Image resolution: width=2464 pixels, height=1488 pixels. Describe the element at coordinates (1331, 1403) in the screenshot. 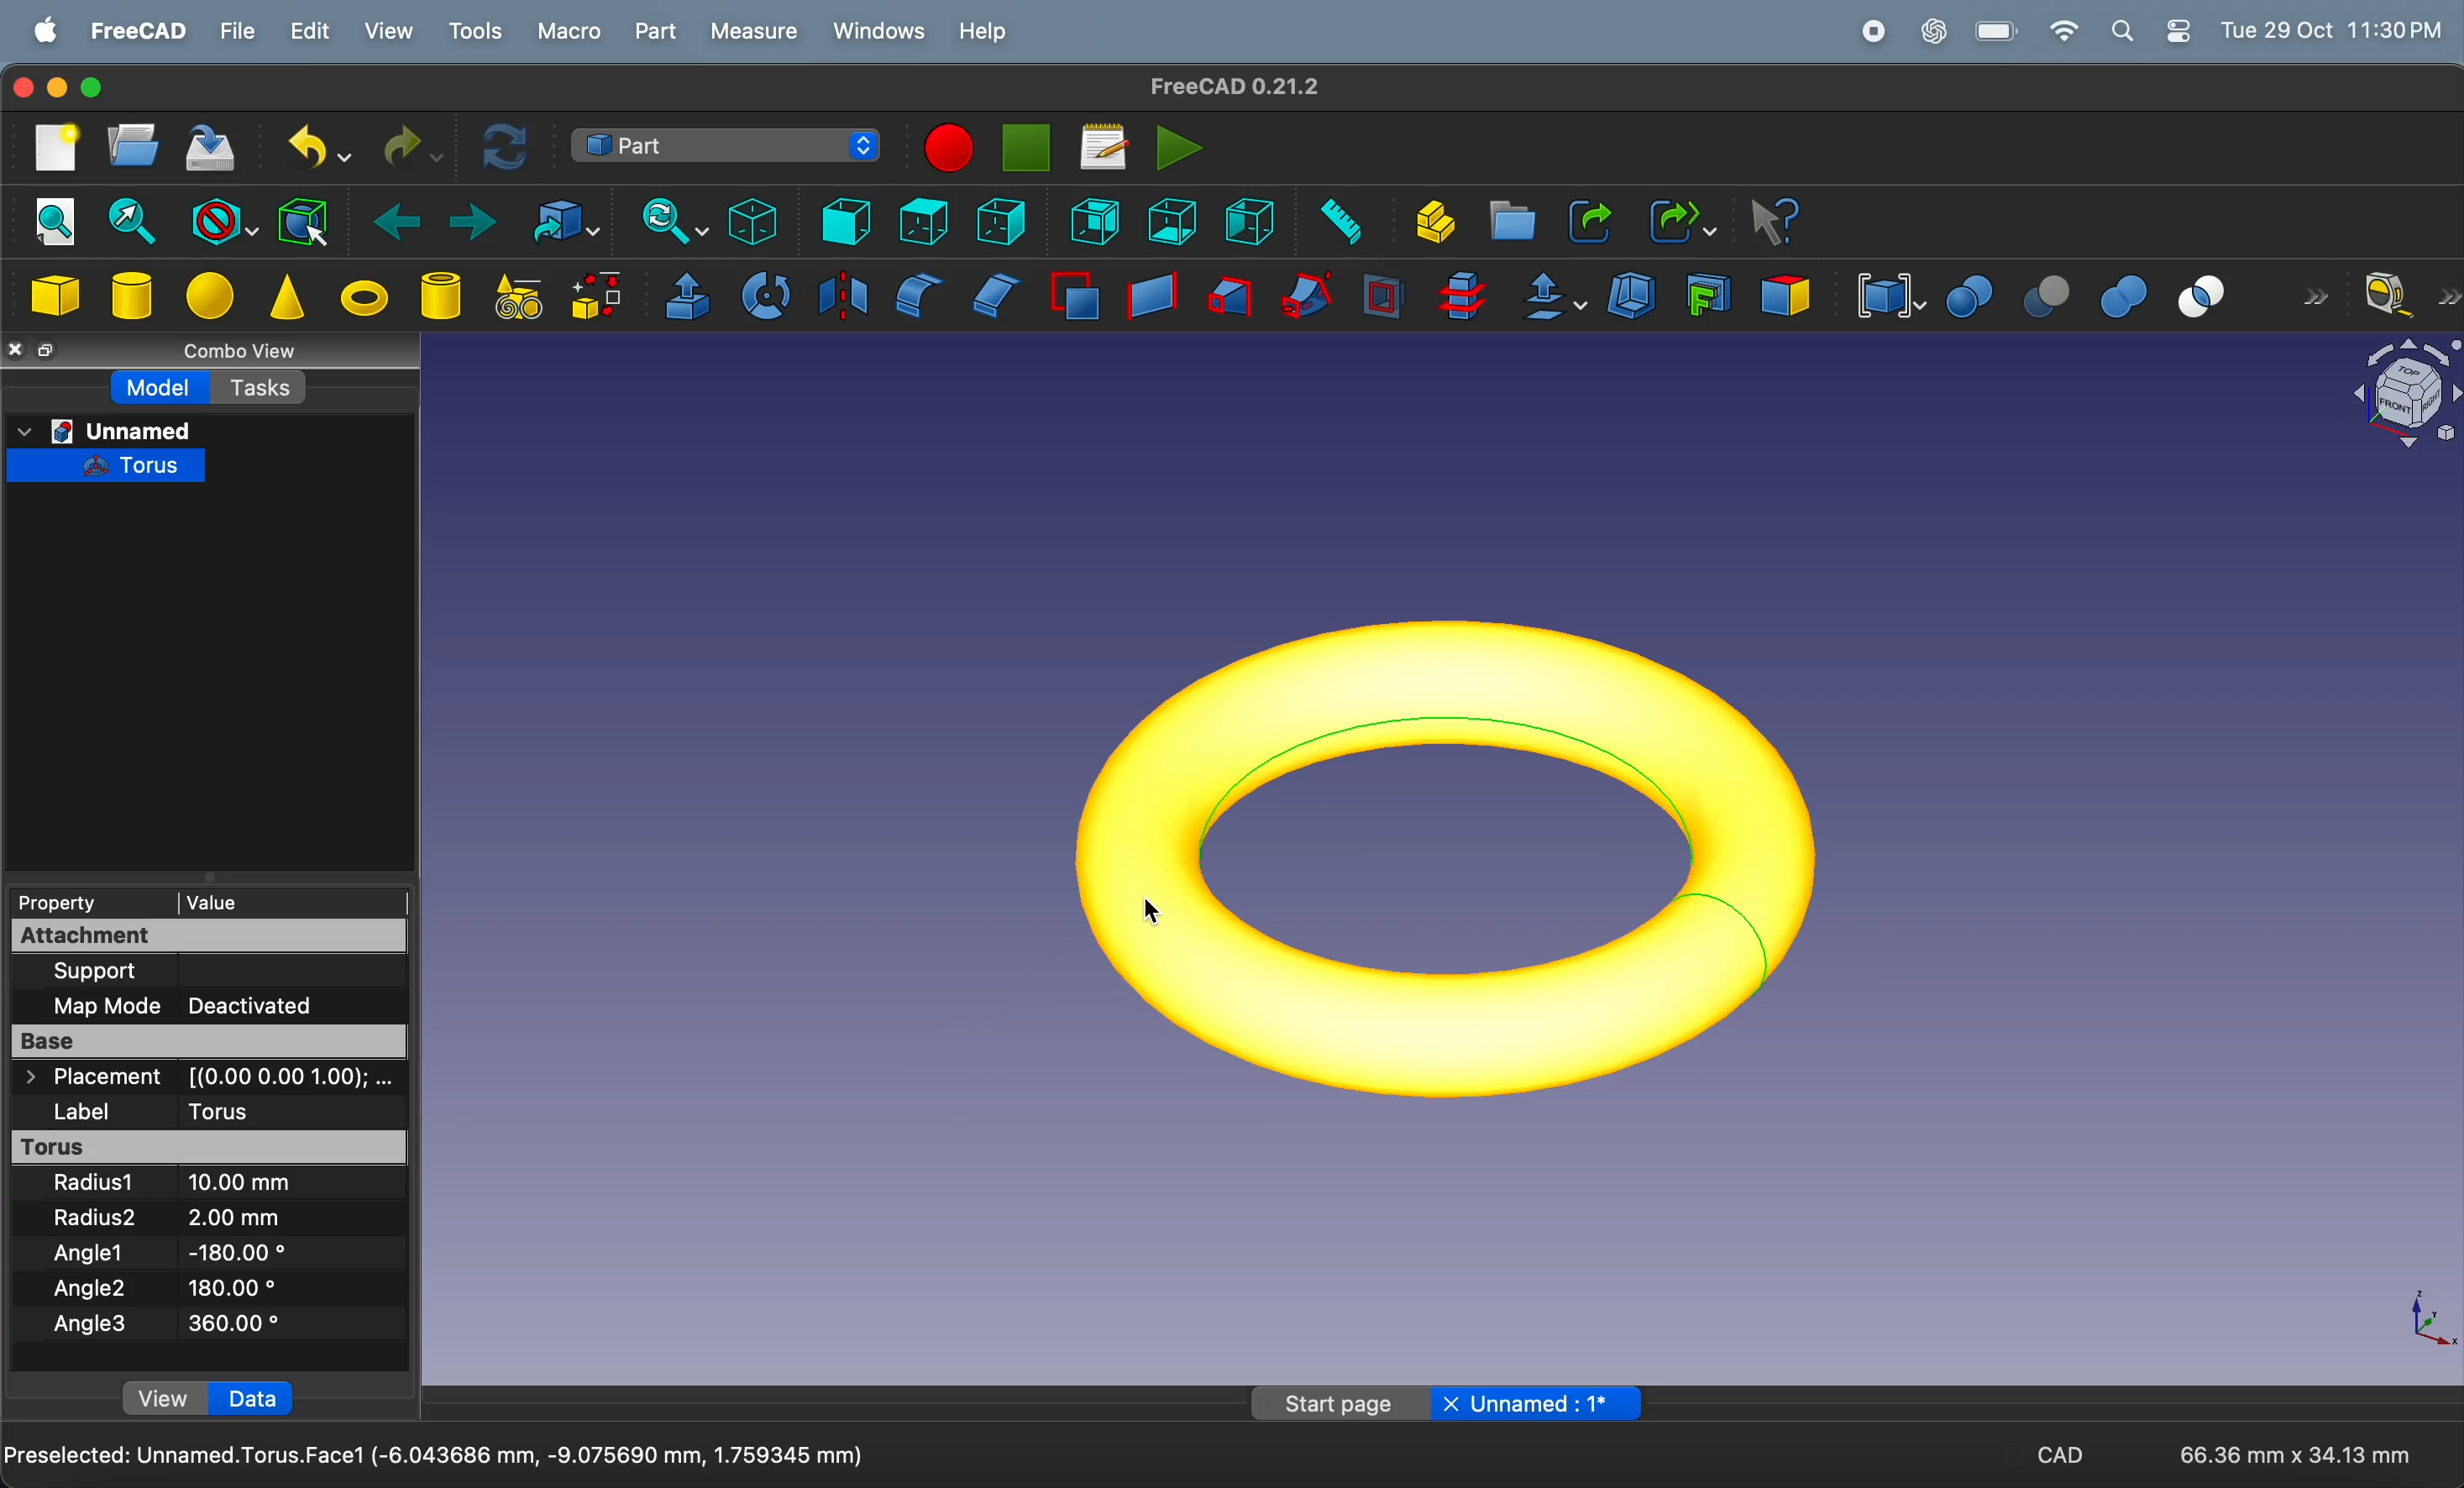

I see `Start page` at that location.